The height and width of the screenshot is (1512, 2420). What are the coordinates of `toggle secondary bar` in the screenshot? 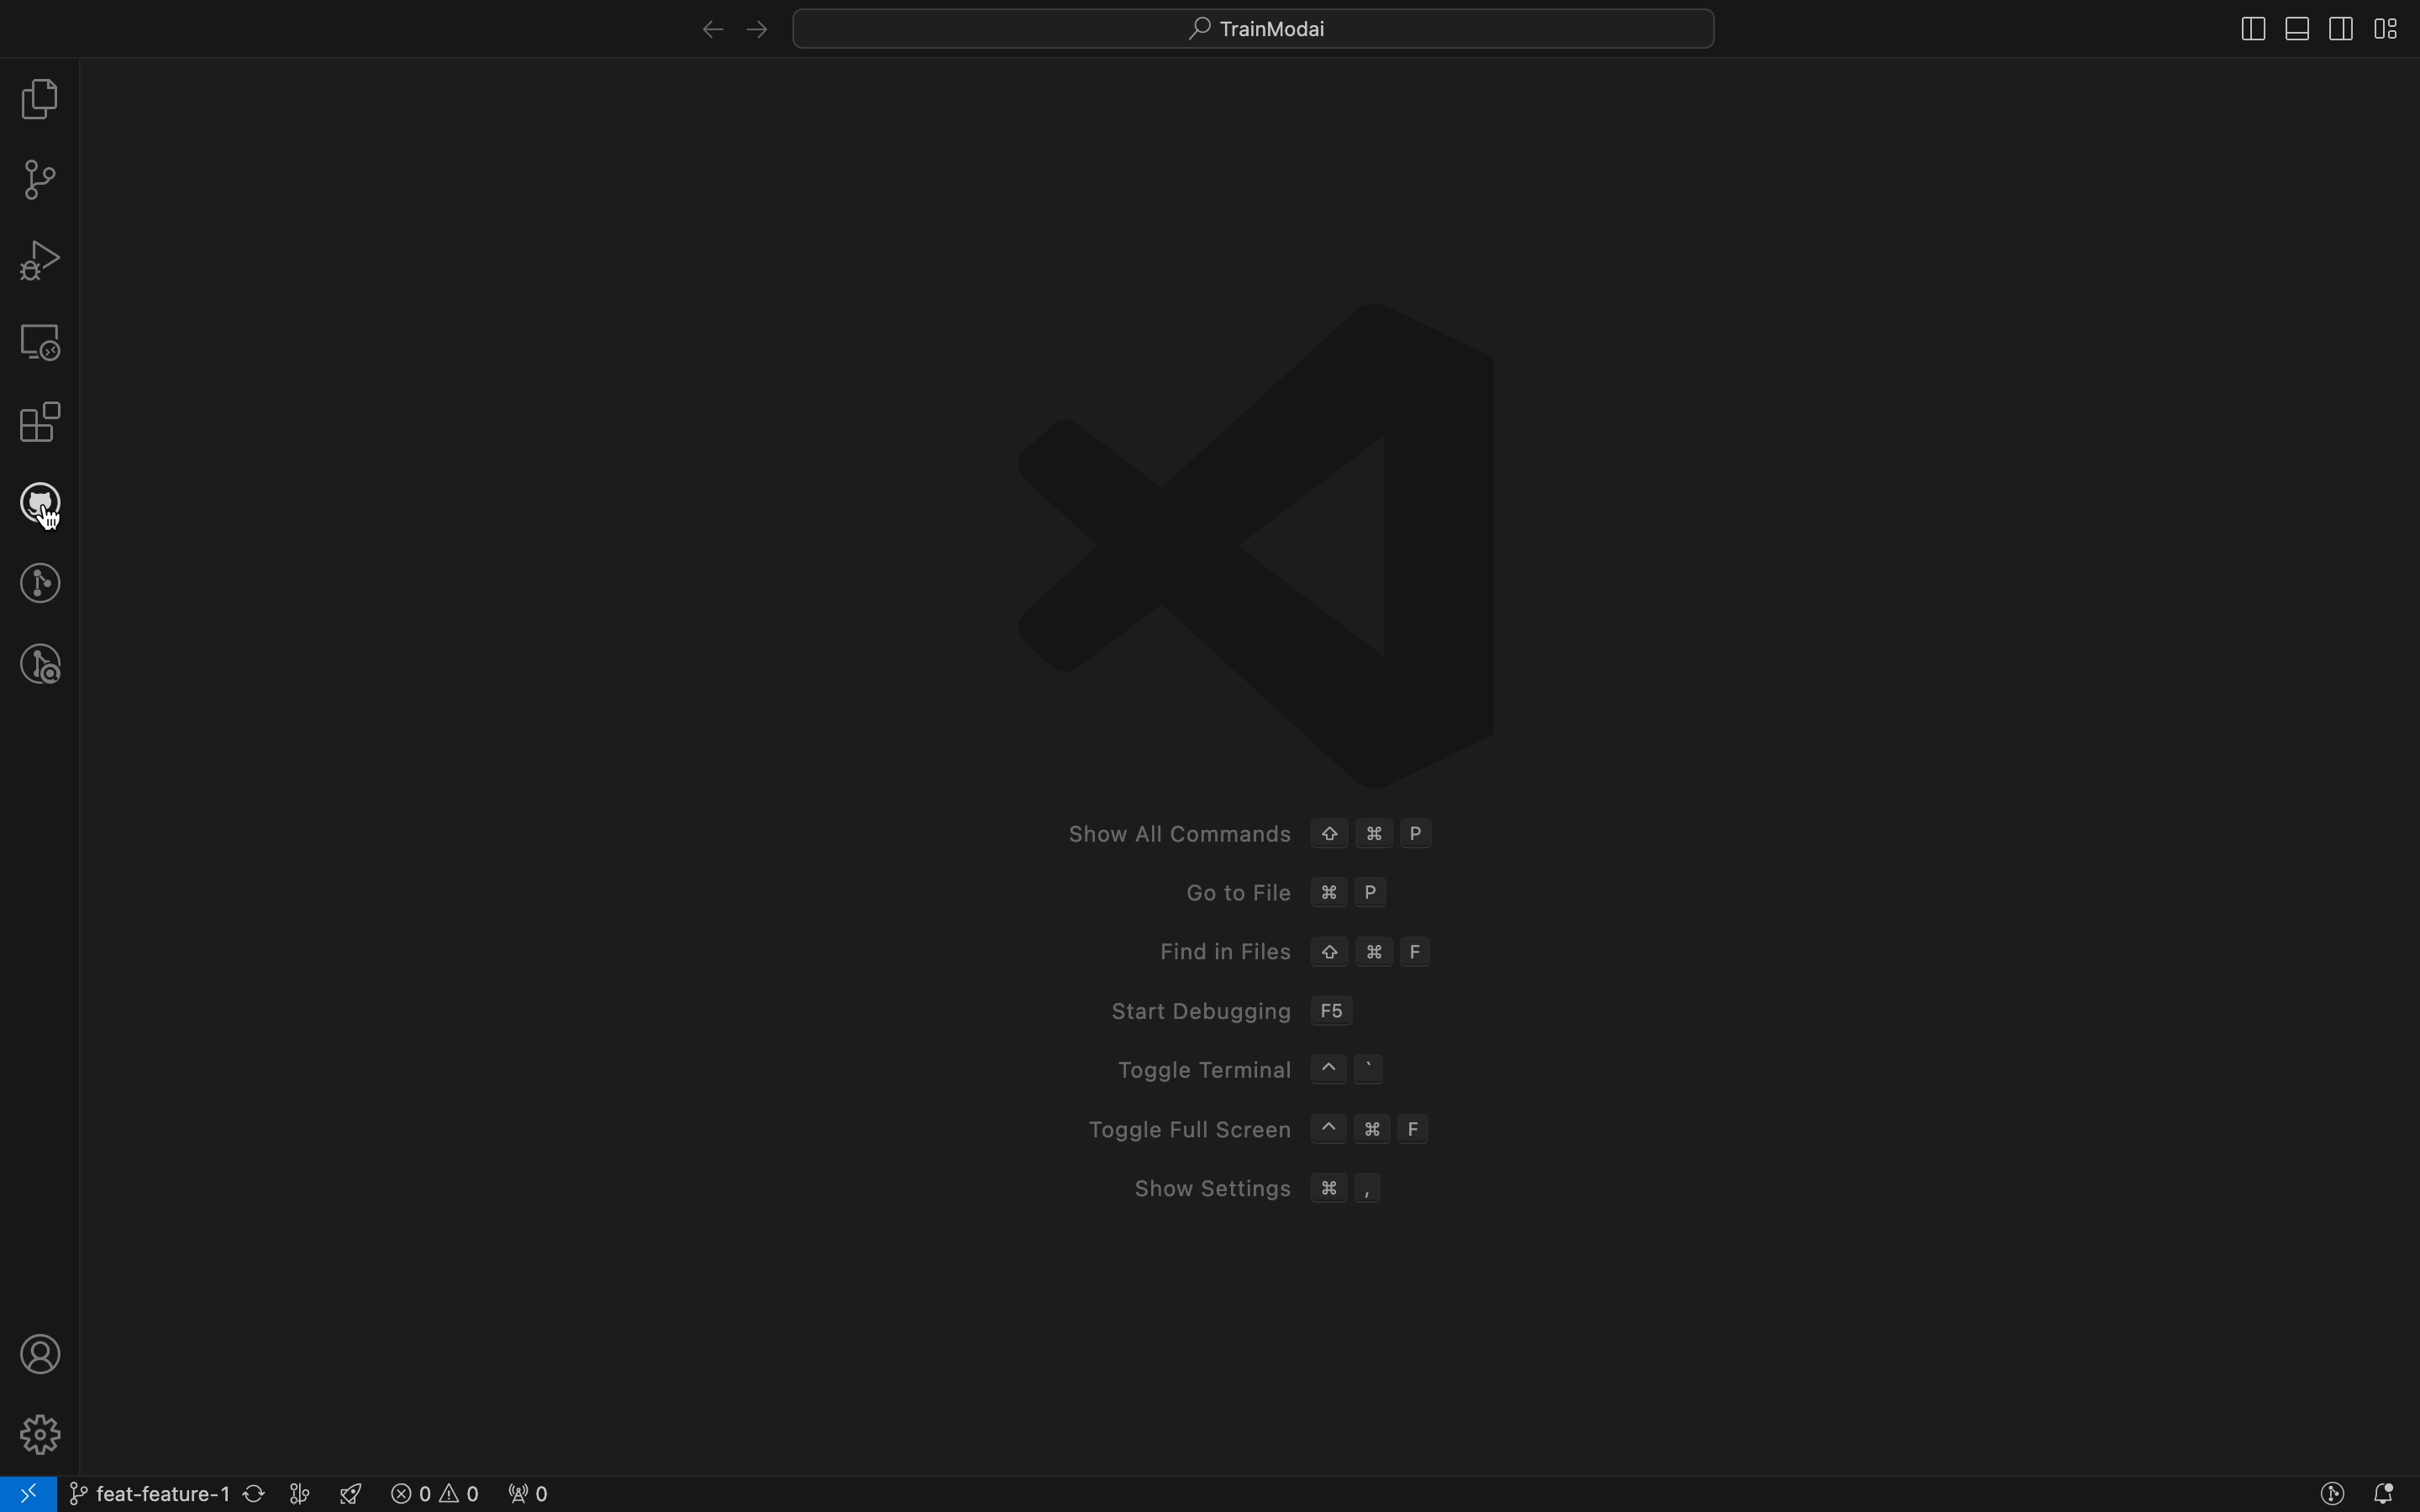 It's located at (2337, 29).